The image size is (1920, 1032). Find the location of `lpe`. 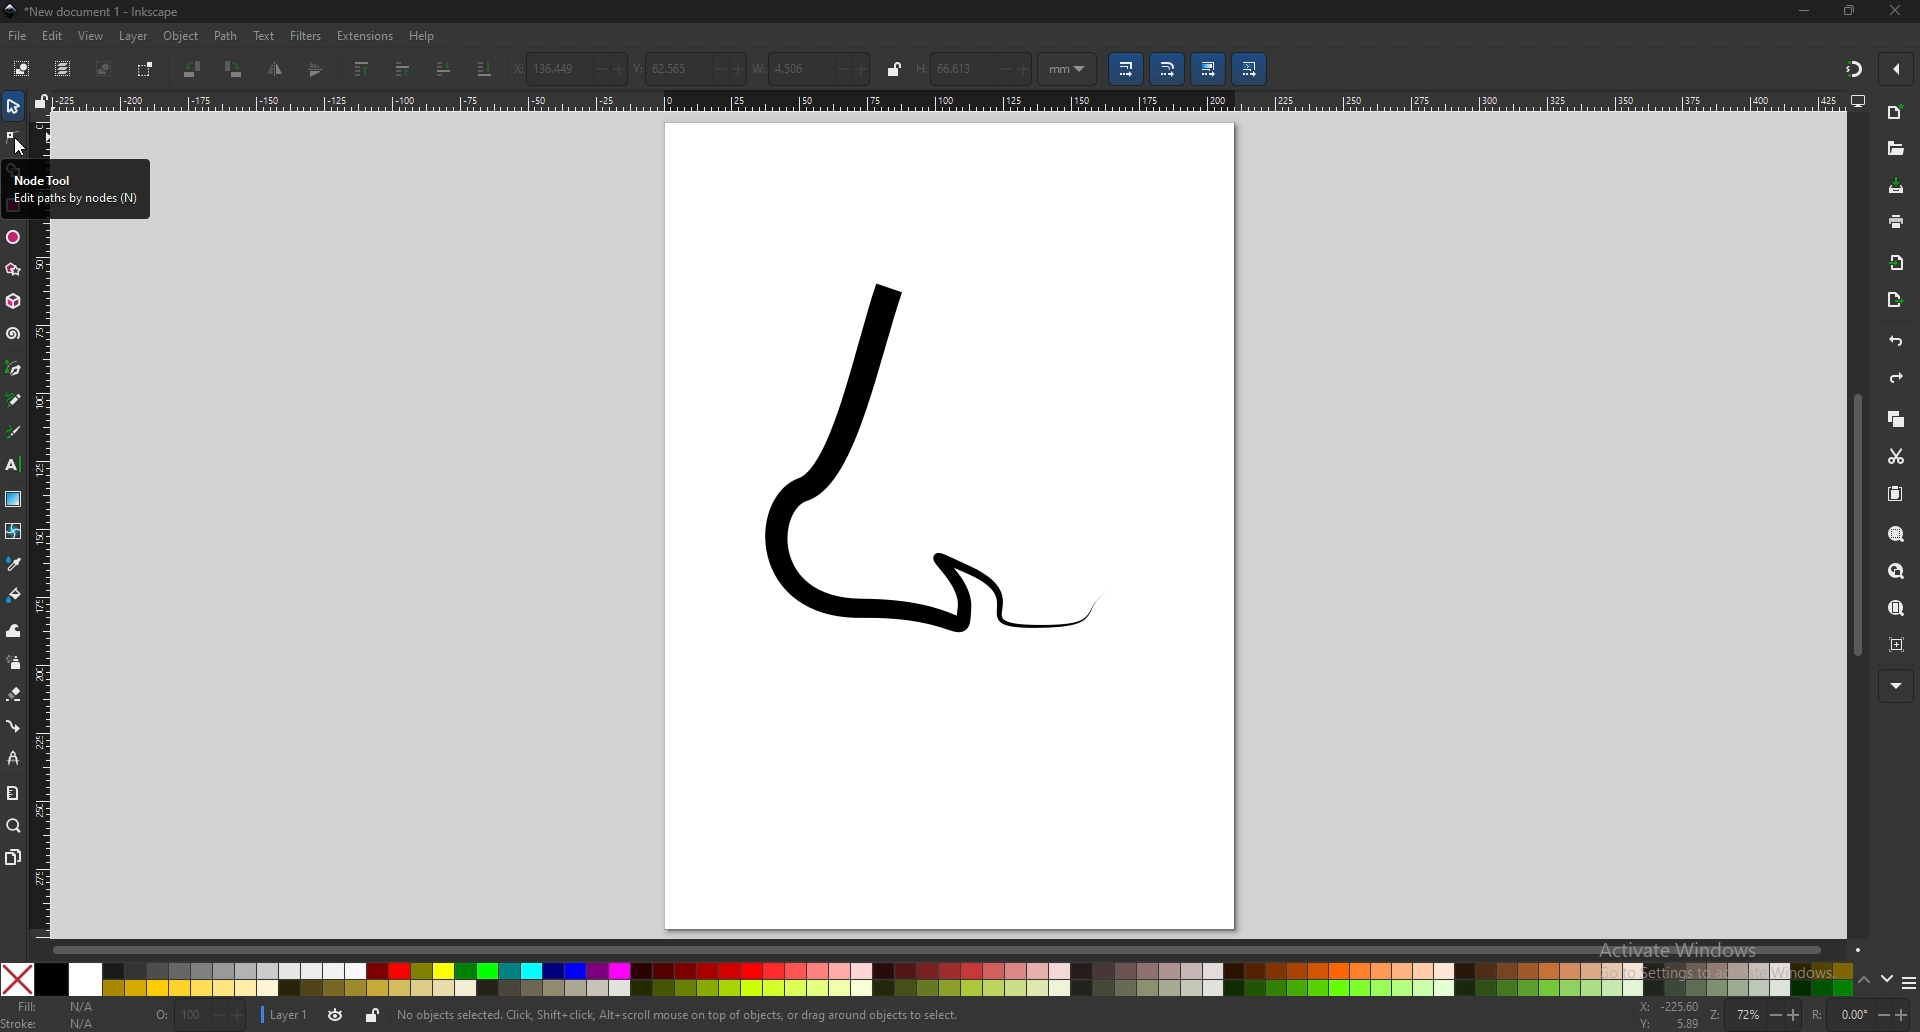

lpe is located at coordinates (13, 760).